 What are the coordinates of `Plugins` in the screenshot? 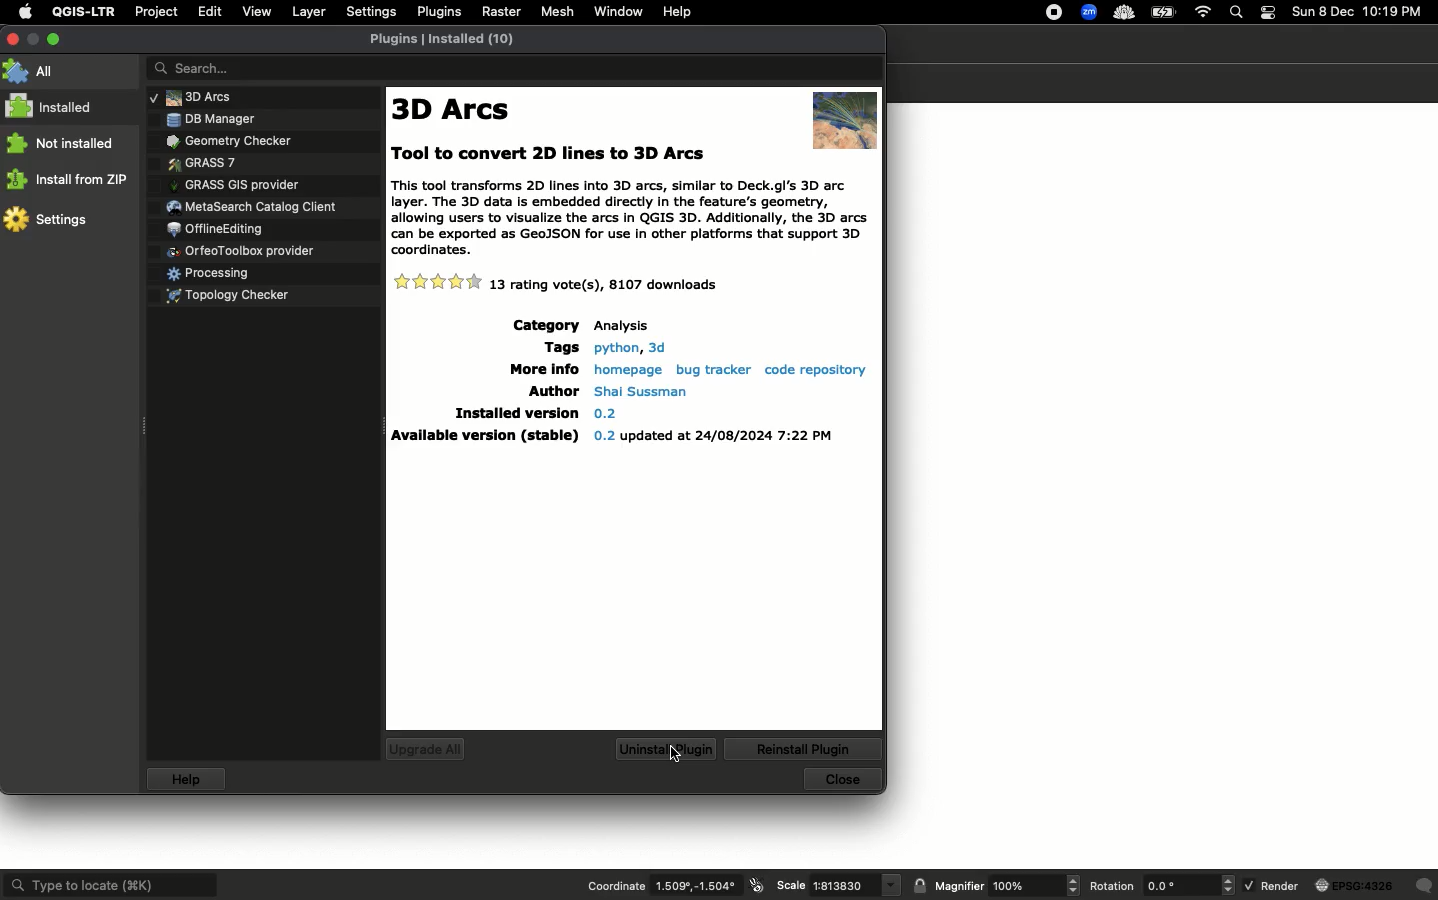 It's located at (241, 250).